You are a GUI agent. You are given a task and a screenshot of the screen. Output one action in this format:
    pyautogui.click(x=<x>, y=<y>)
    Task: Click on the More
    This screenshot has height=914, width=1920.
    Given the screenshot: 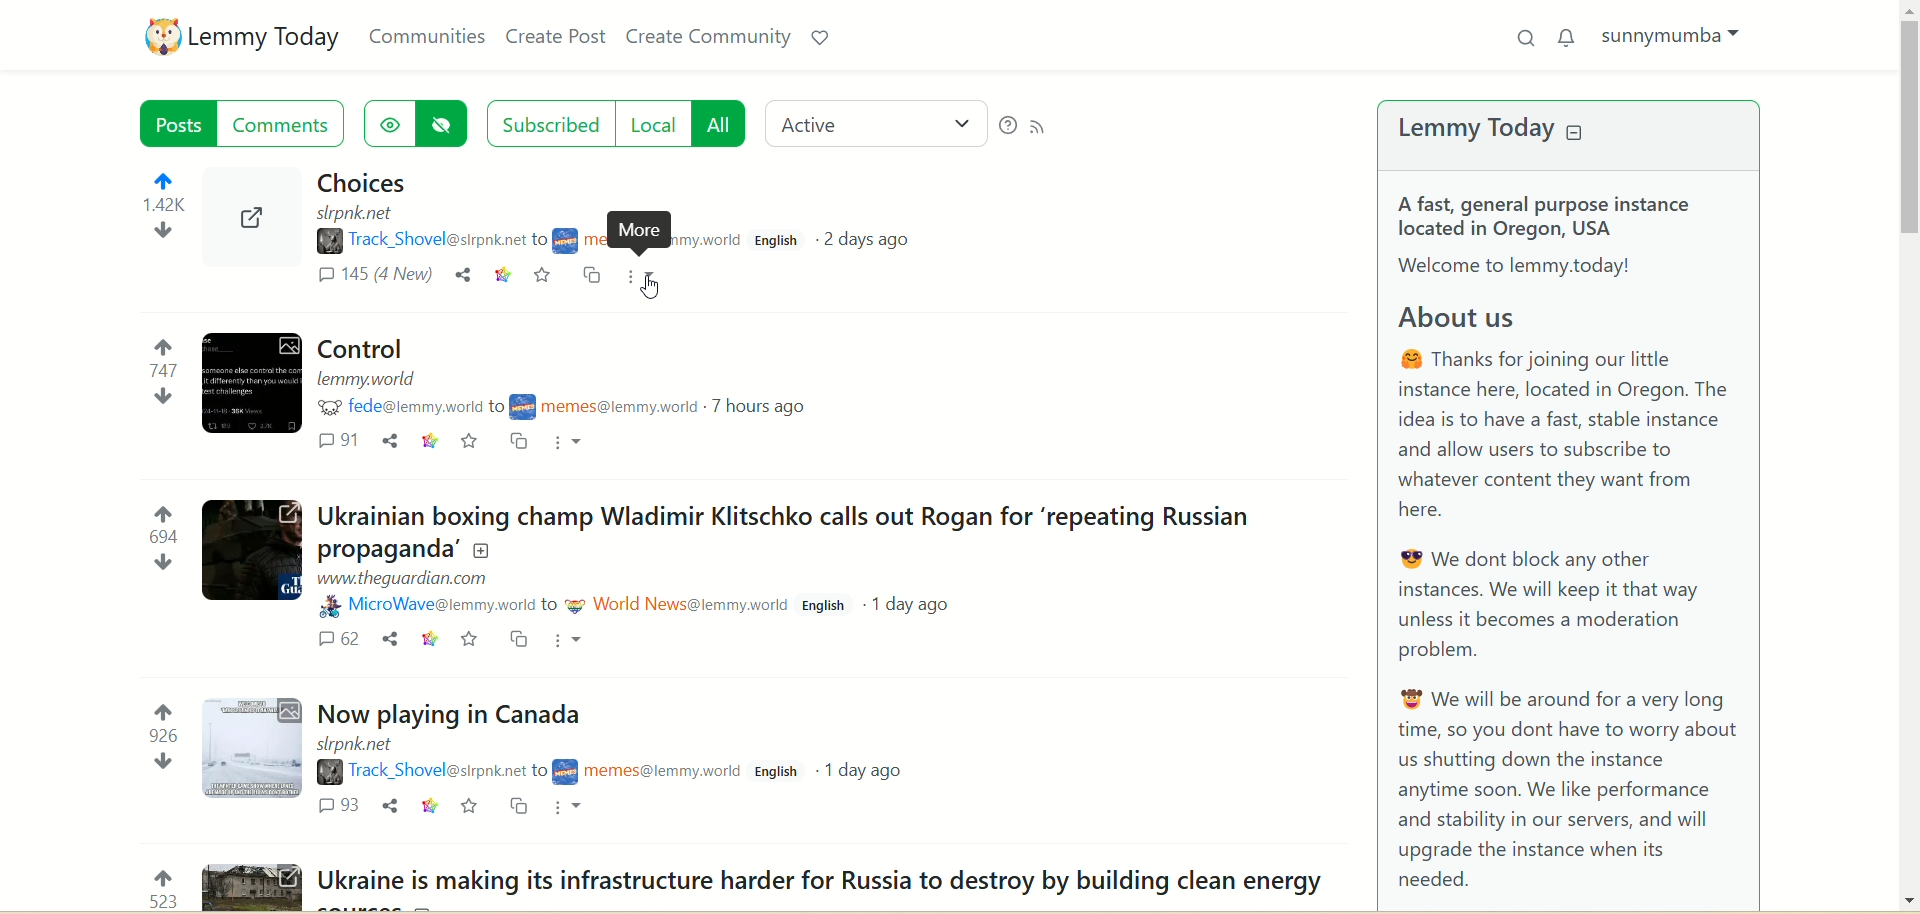 What is the action you would take?
    pyautogui.click(x=574, y=809)
    